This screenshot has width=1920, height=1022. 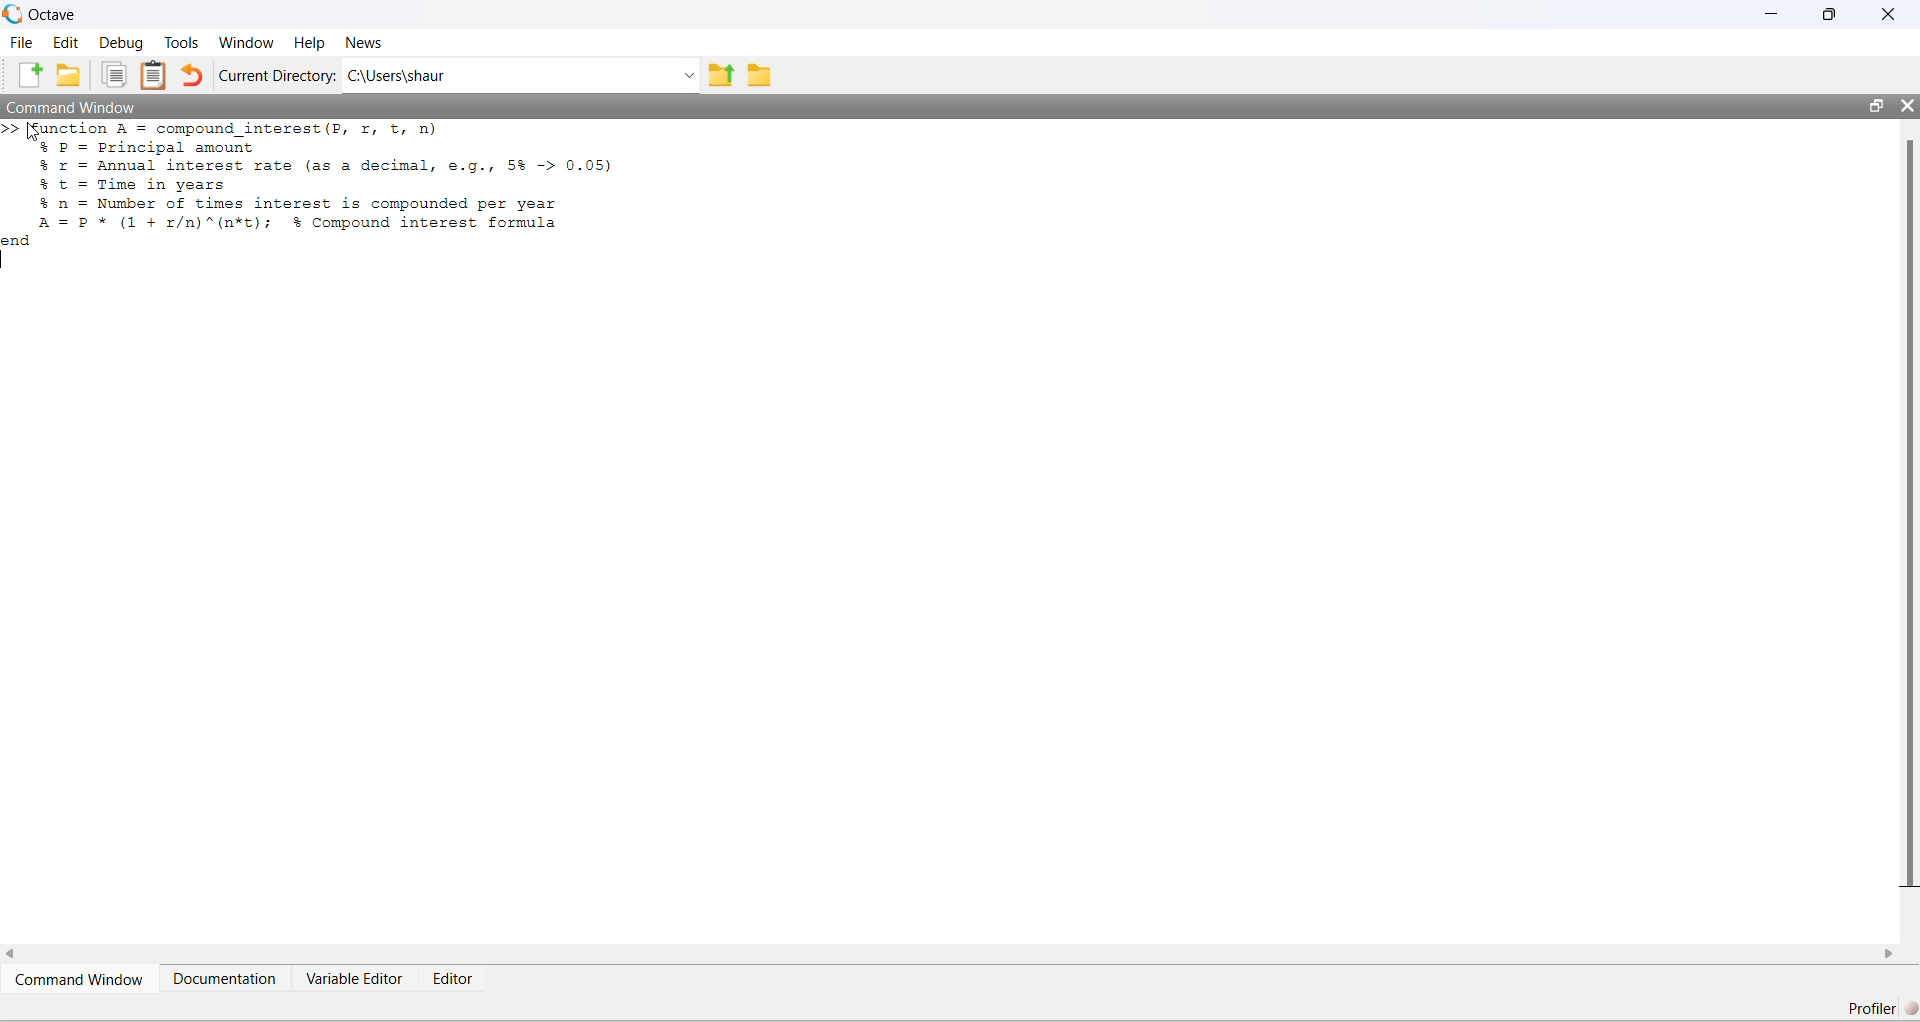 What do you see at coordinates (455, 979) in the screenshot?
I see `Editor` at bounding box center [455, 979].